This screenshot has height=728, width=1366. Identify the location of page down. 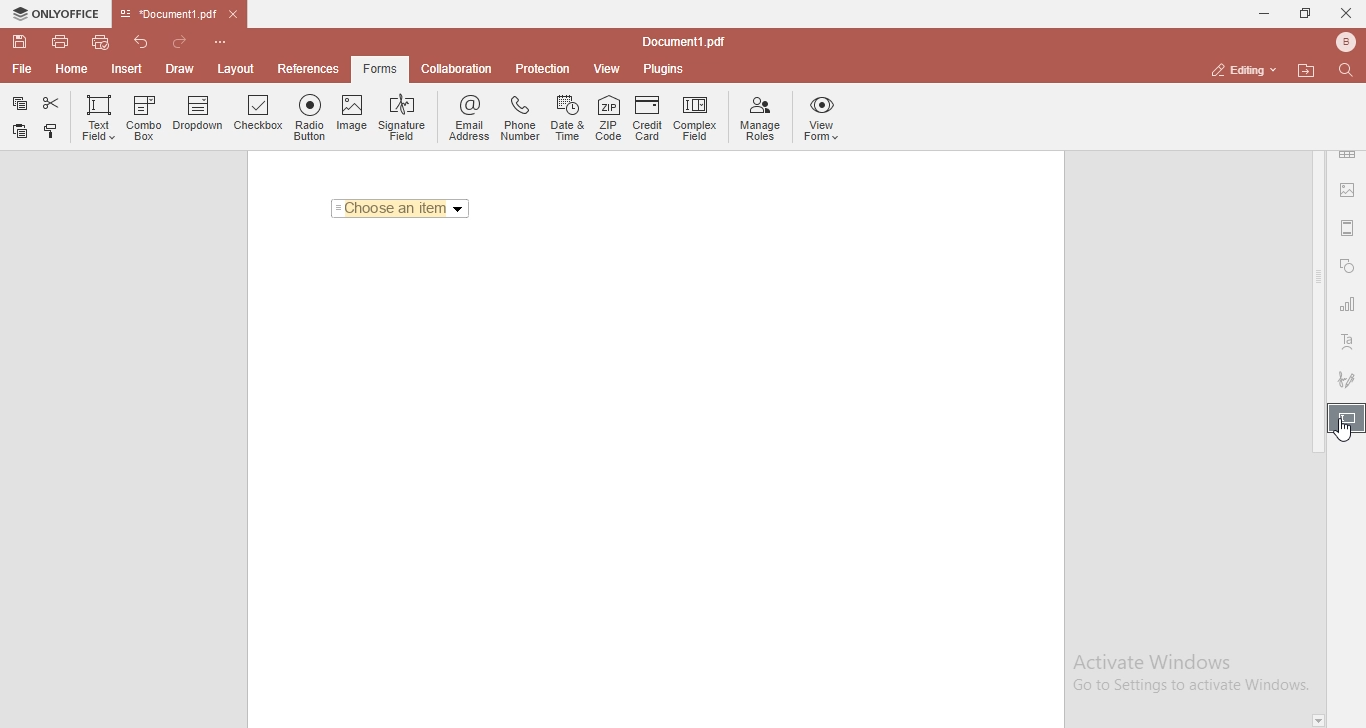
(1318, 721).